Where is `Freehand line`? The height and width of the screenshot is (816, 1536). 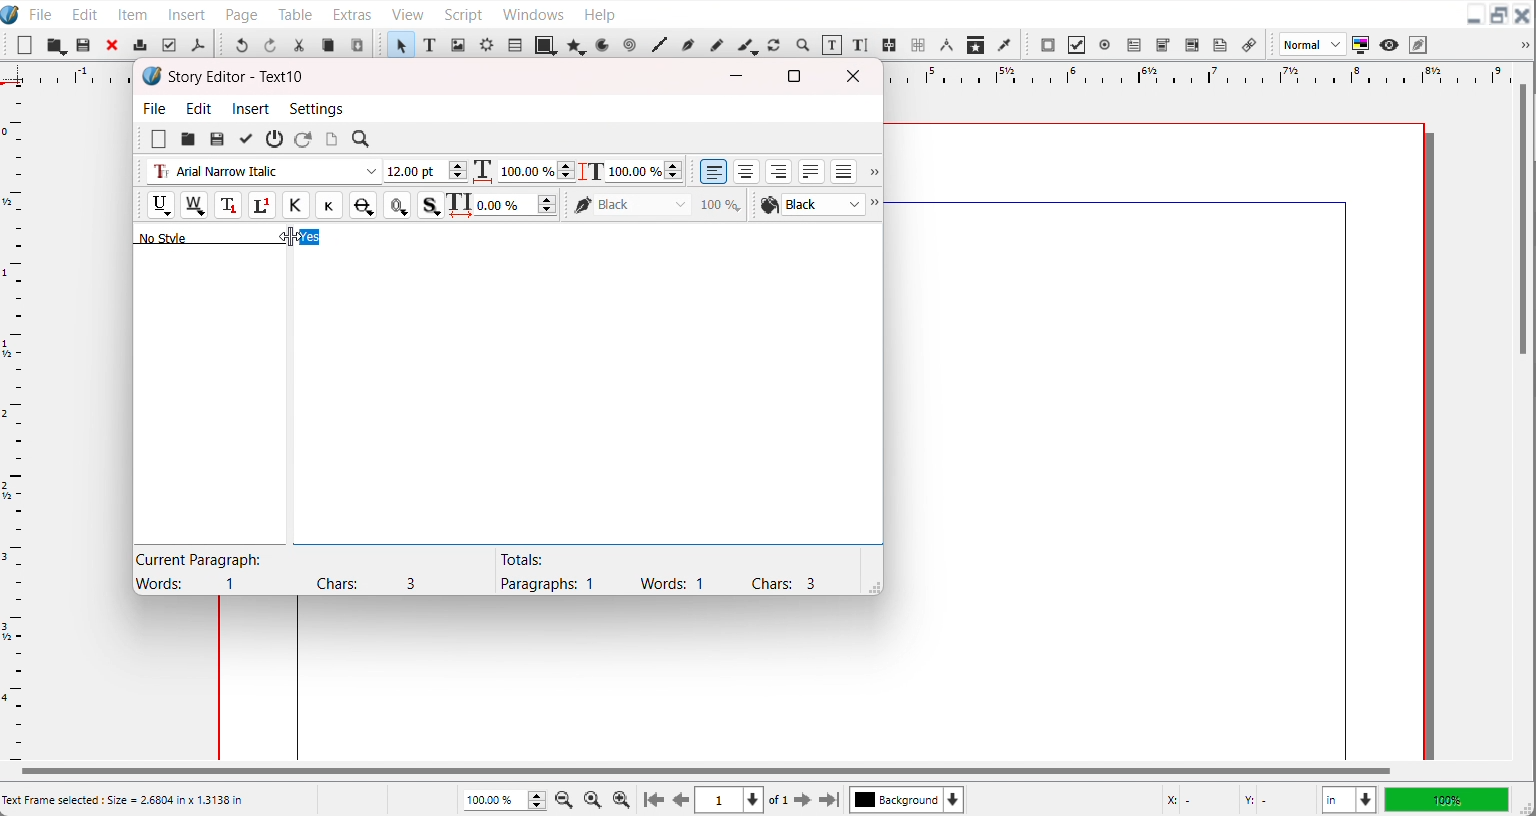
Freehand line is located at coordinates (715, 44).